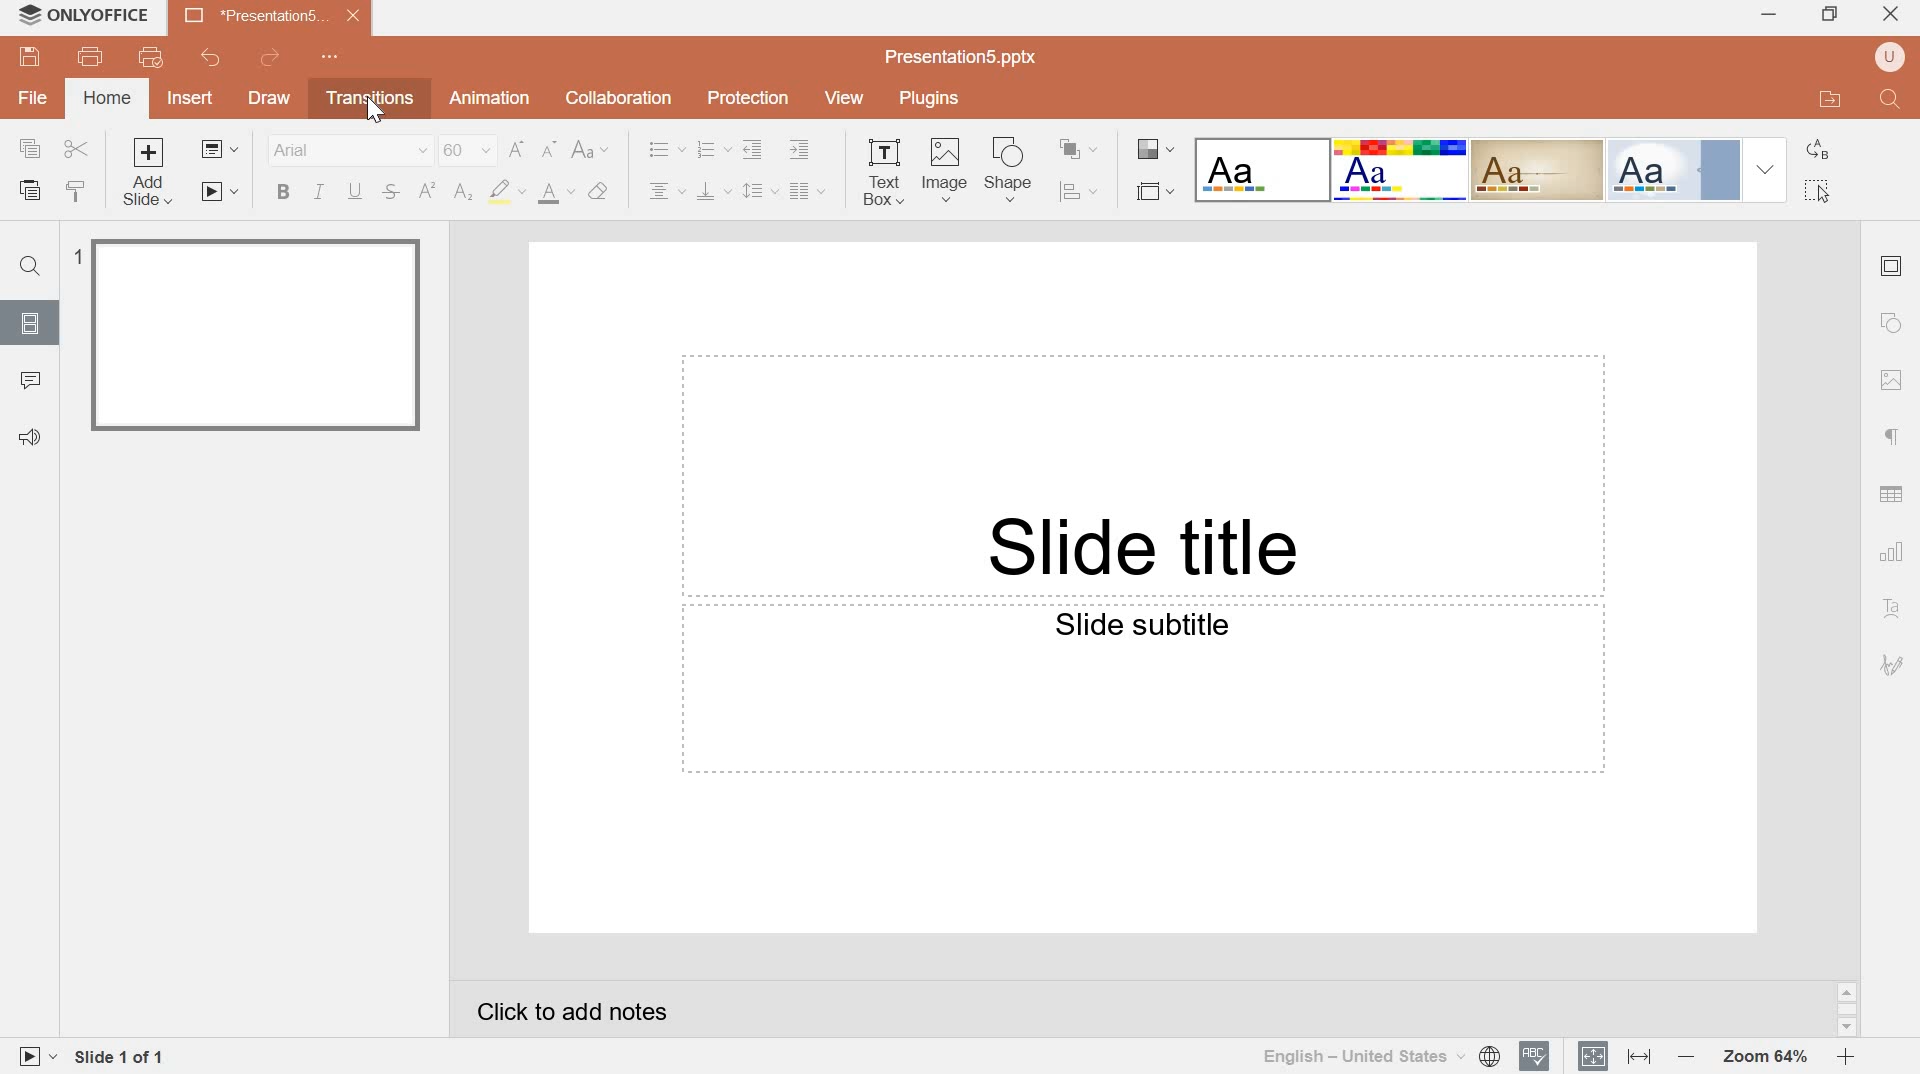 Image resolution: width=1920 pixels, height=1074 pixels. Describe the element at coordinates (271, 15) in the screenshot. I see `New presentation` at that location.